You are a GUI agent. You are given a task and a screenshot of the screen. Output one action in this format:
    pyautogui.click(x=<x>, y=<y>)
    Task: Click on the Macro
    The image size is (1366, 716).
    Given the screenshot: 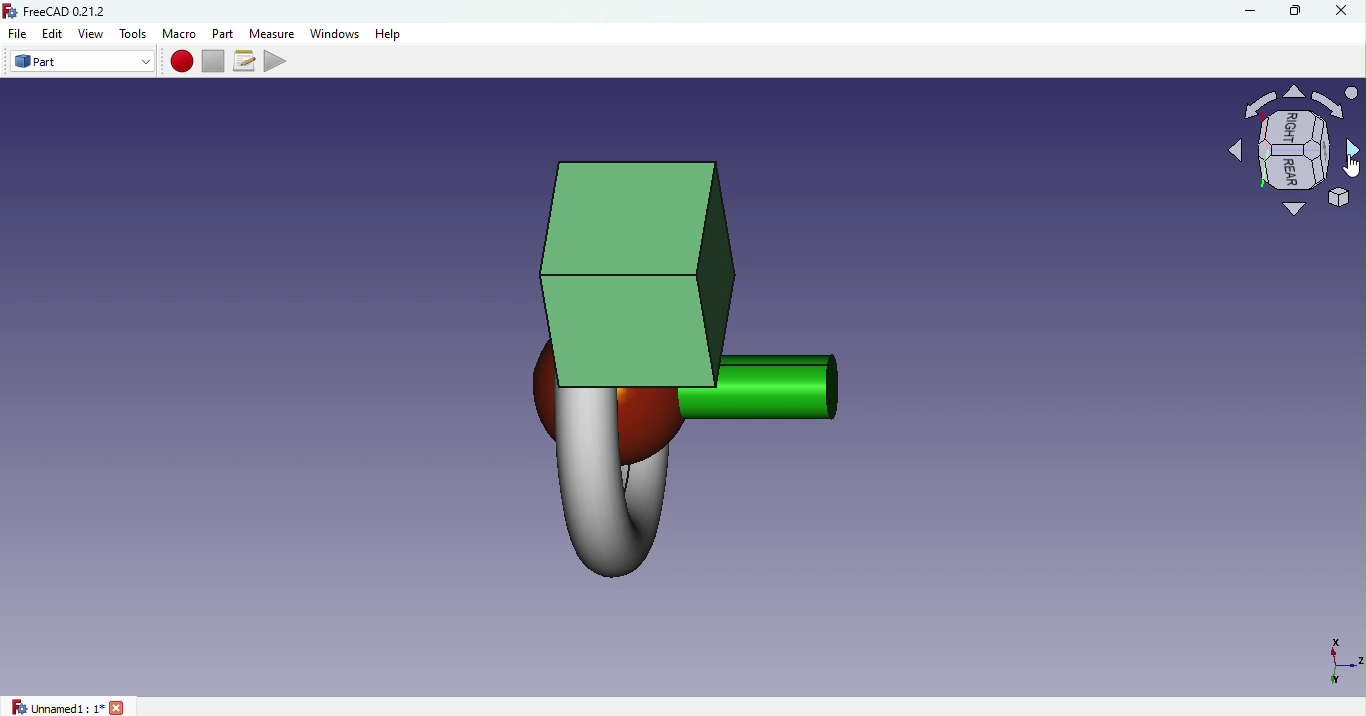 What is the action you would take?
    pyautogui.click(x=181, y=33)
    